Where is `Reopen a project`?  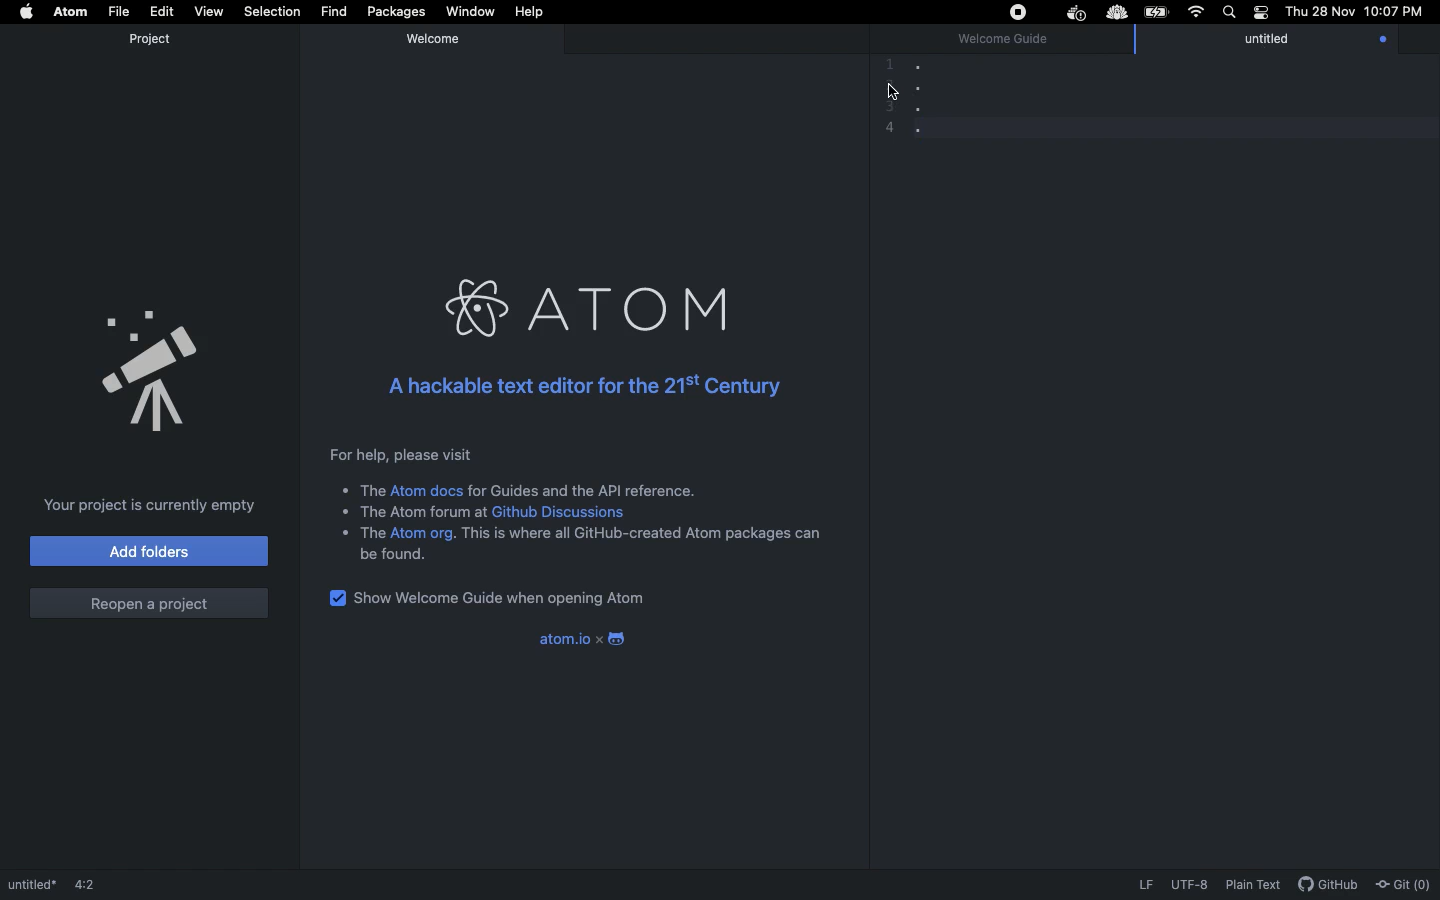 Reopen a project is located at coordinates (148, 599).